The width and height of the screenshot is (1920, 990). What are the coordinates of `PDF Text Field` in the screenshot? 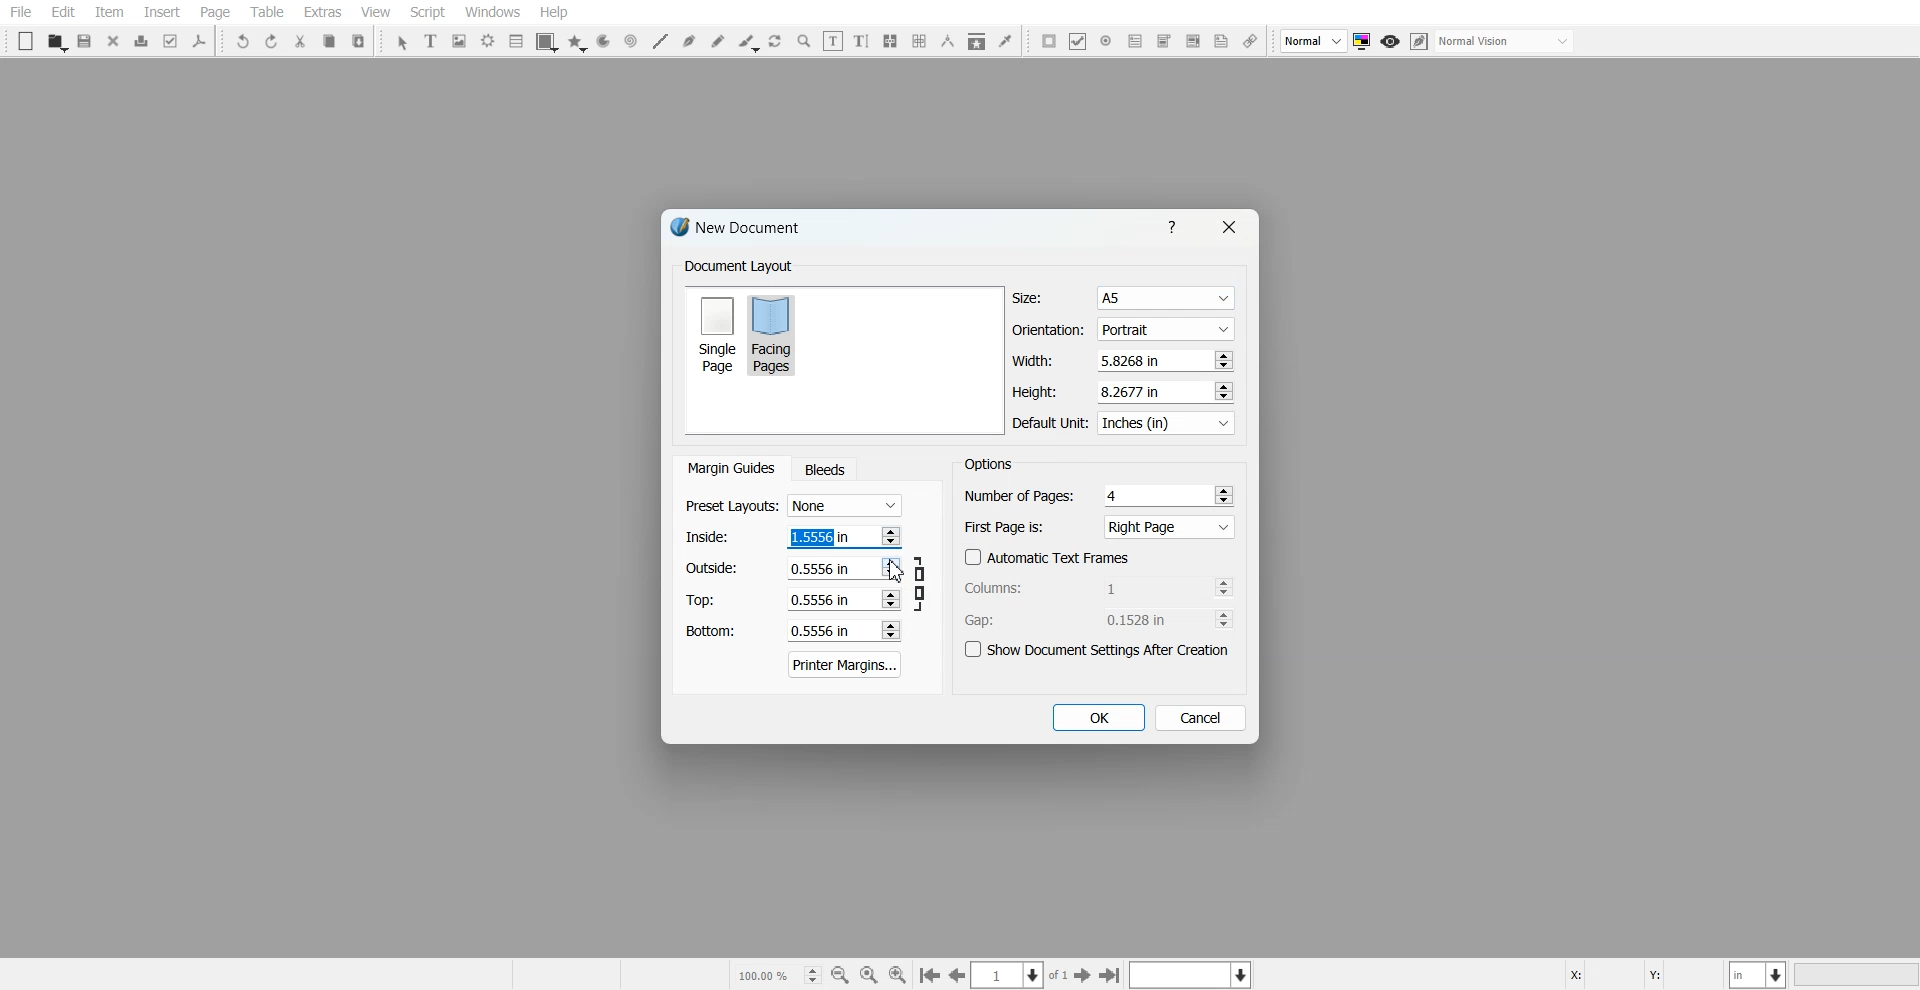 It's located at (1135, 41).